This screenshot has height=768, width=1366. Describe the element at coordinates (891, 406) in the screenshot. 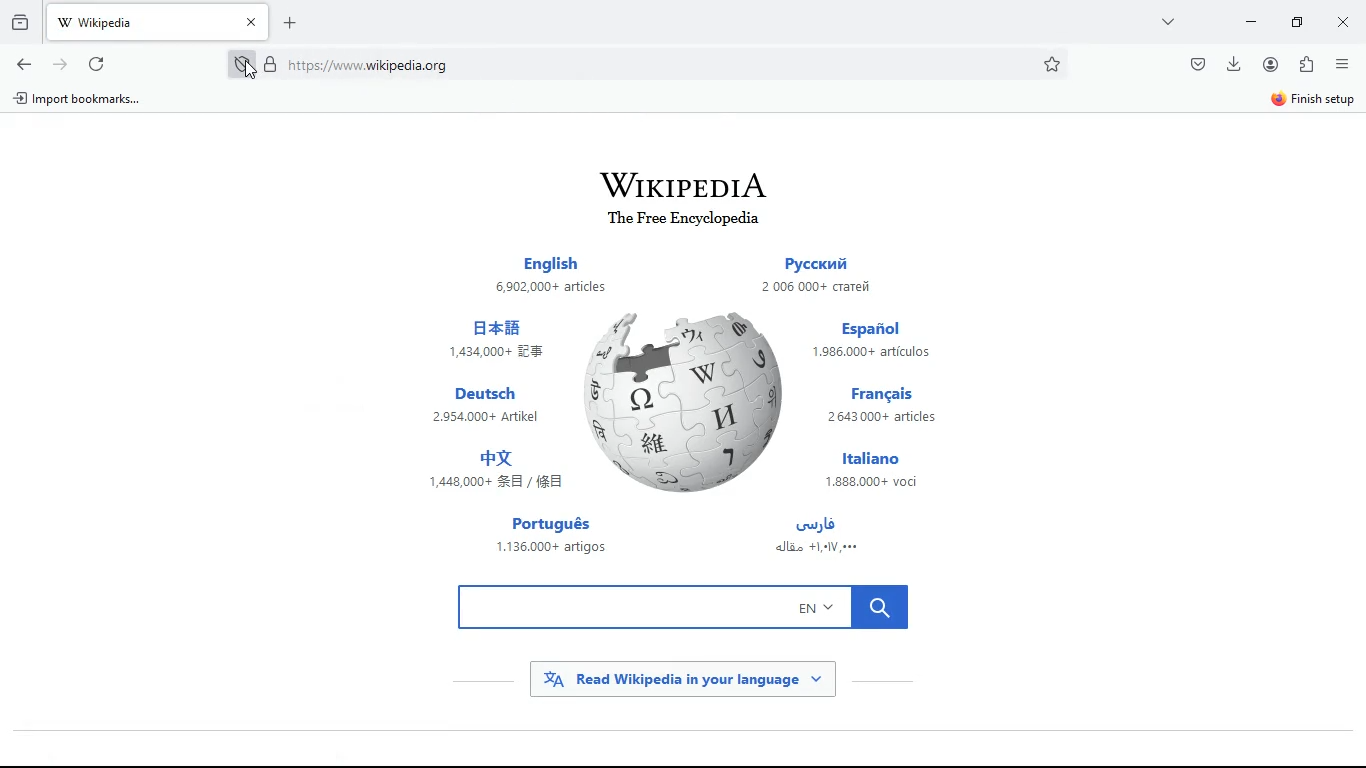

I see `français` at that location.